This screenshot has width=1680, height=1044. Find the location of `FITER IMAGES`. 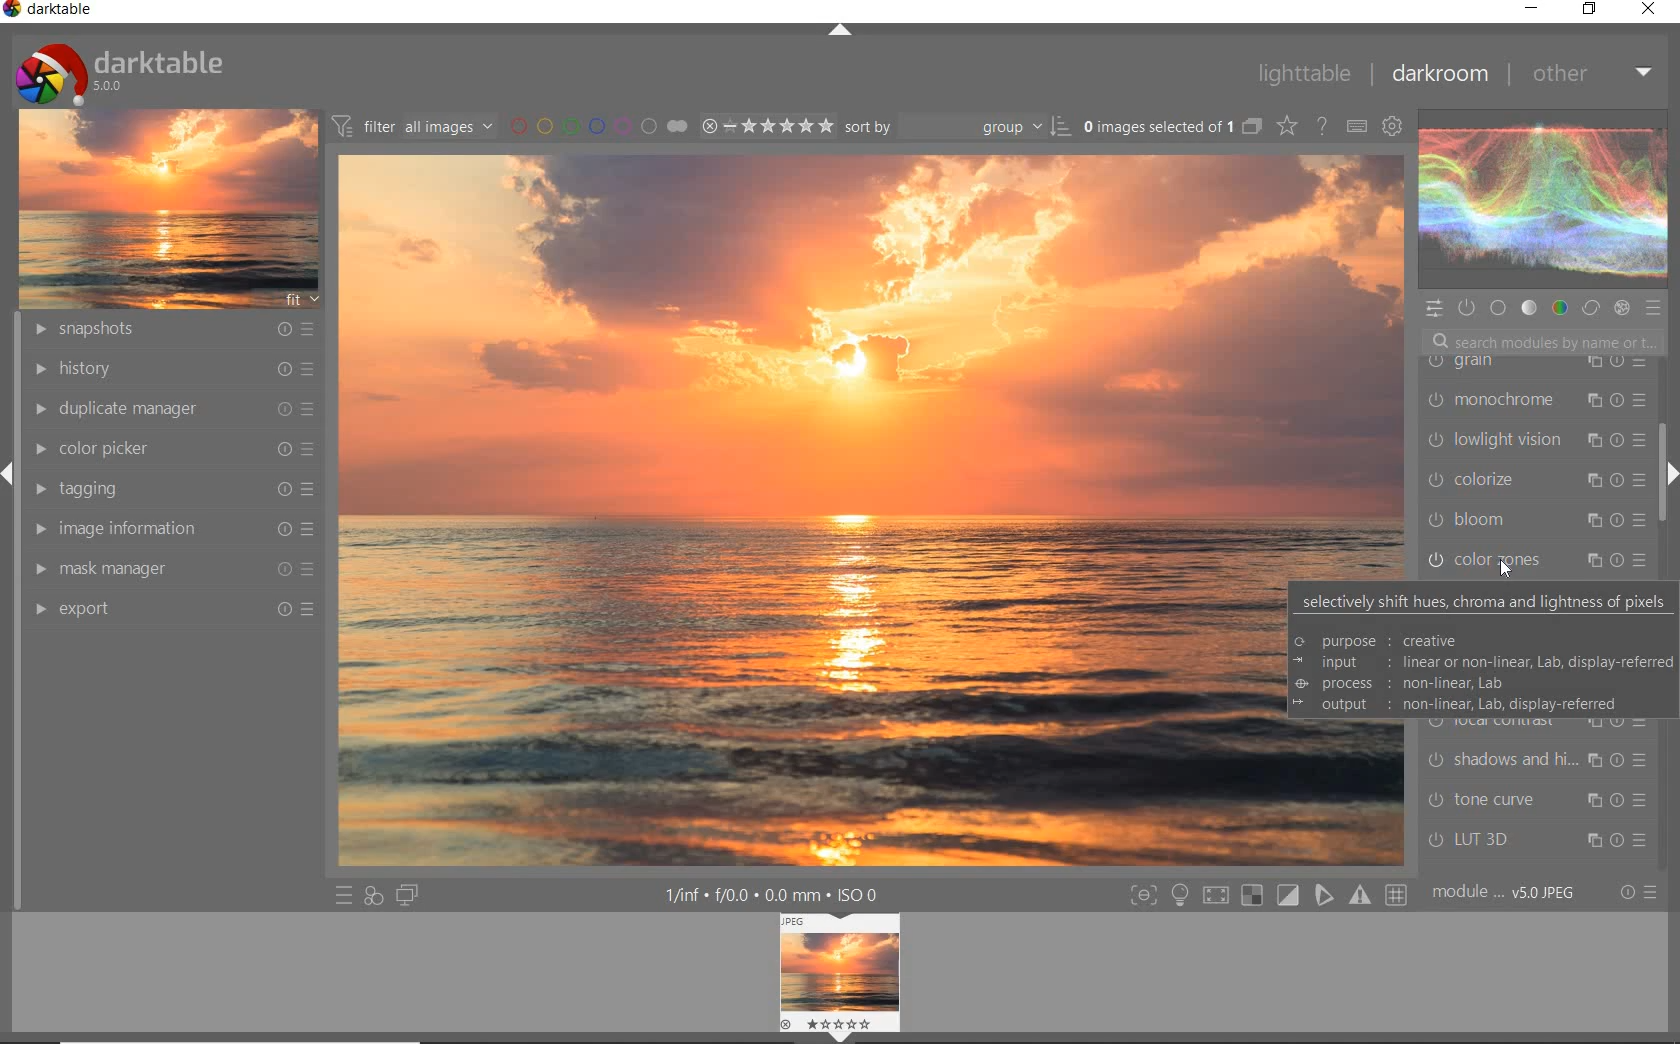

FITER IMAGES is located at coordinates (412, 125).